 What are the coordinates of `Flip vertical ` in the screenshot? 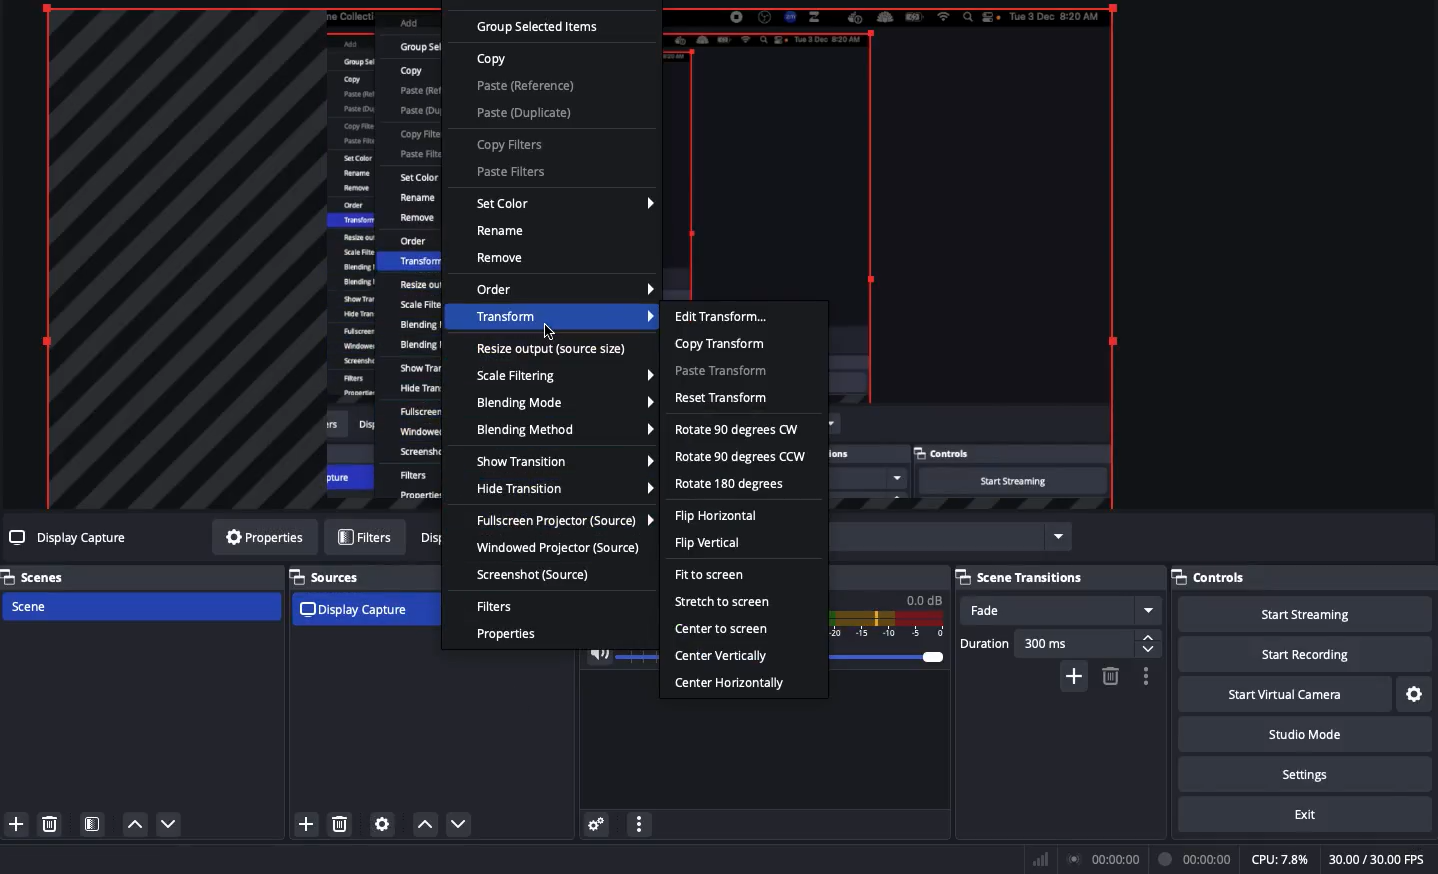 It's located at (707, 545).